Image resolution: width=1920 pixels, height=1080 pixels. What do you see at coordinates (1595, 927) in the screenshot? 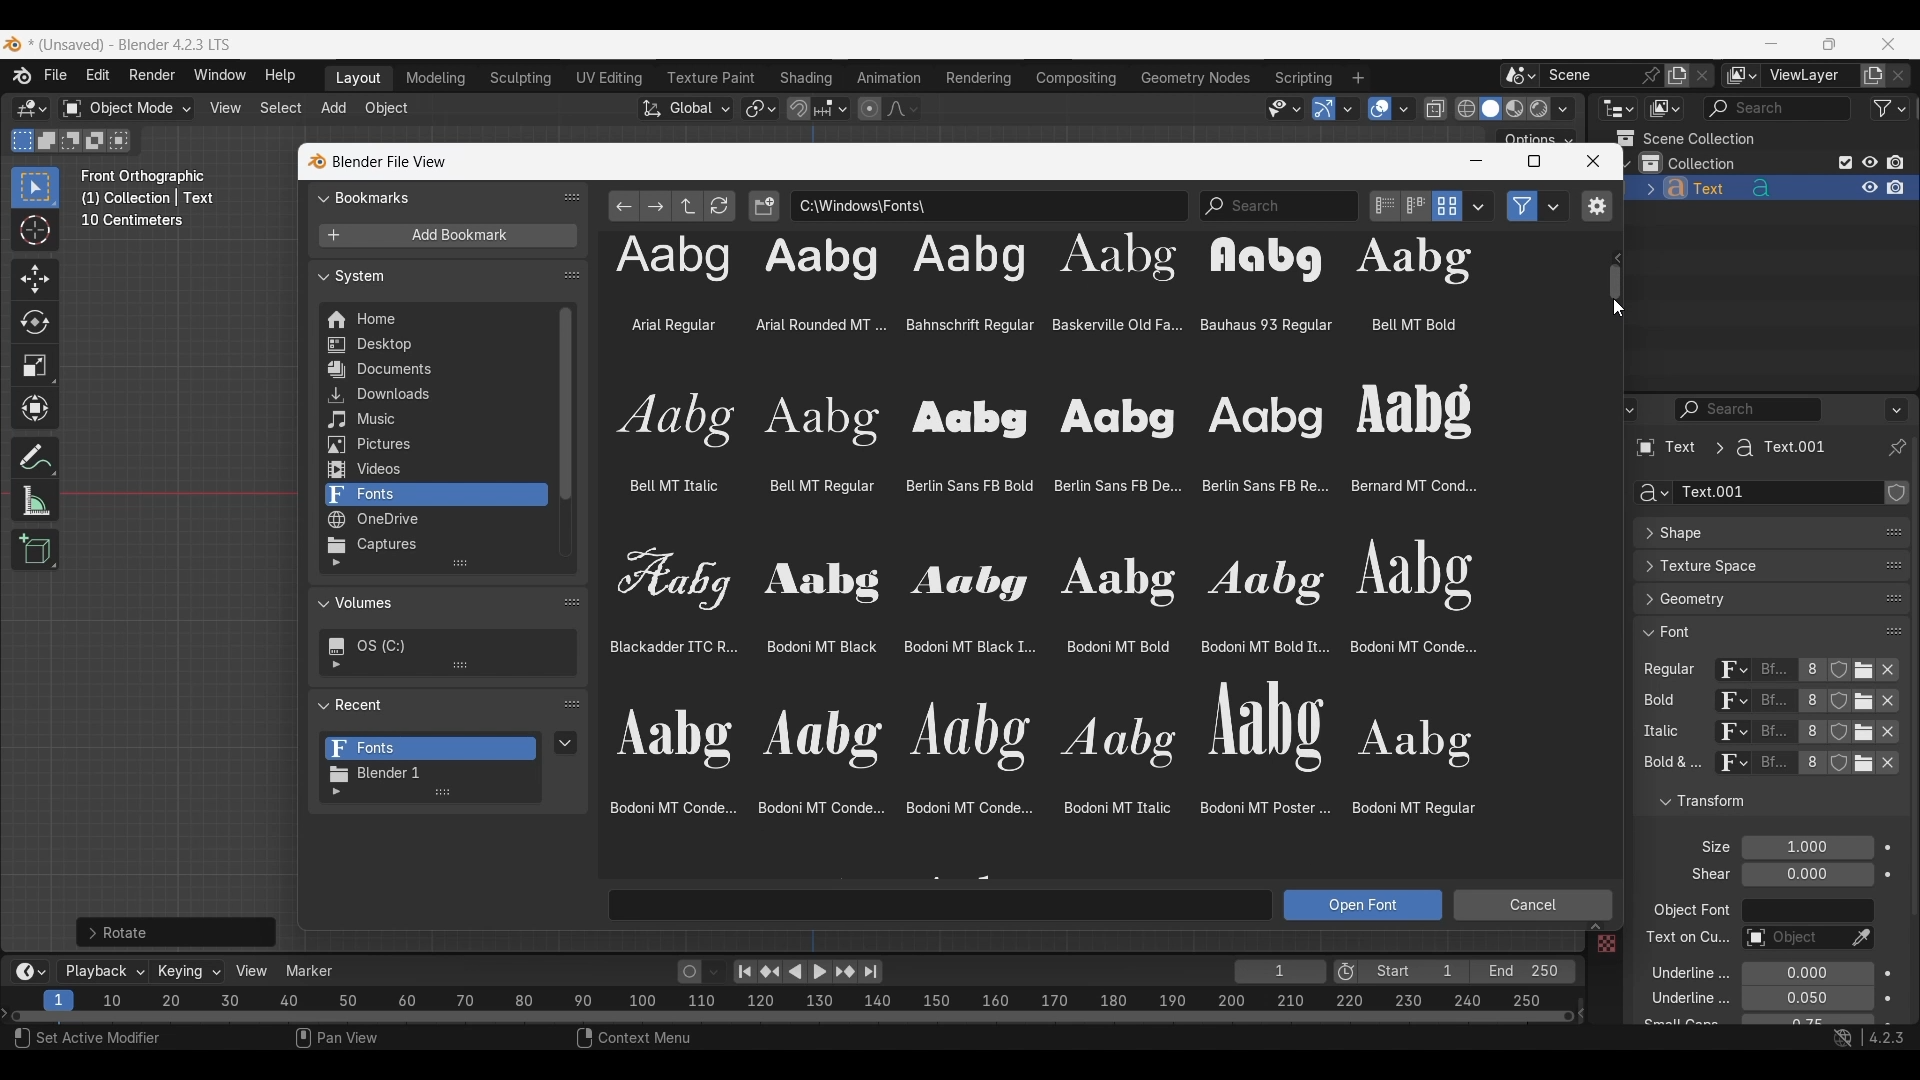
I see `Expand View/Select` at bounding box center [1595, 927].